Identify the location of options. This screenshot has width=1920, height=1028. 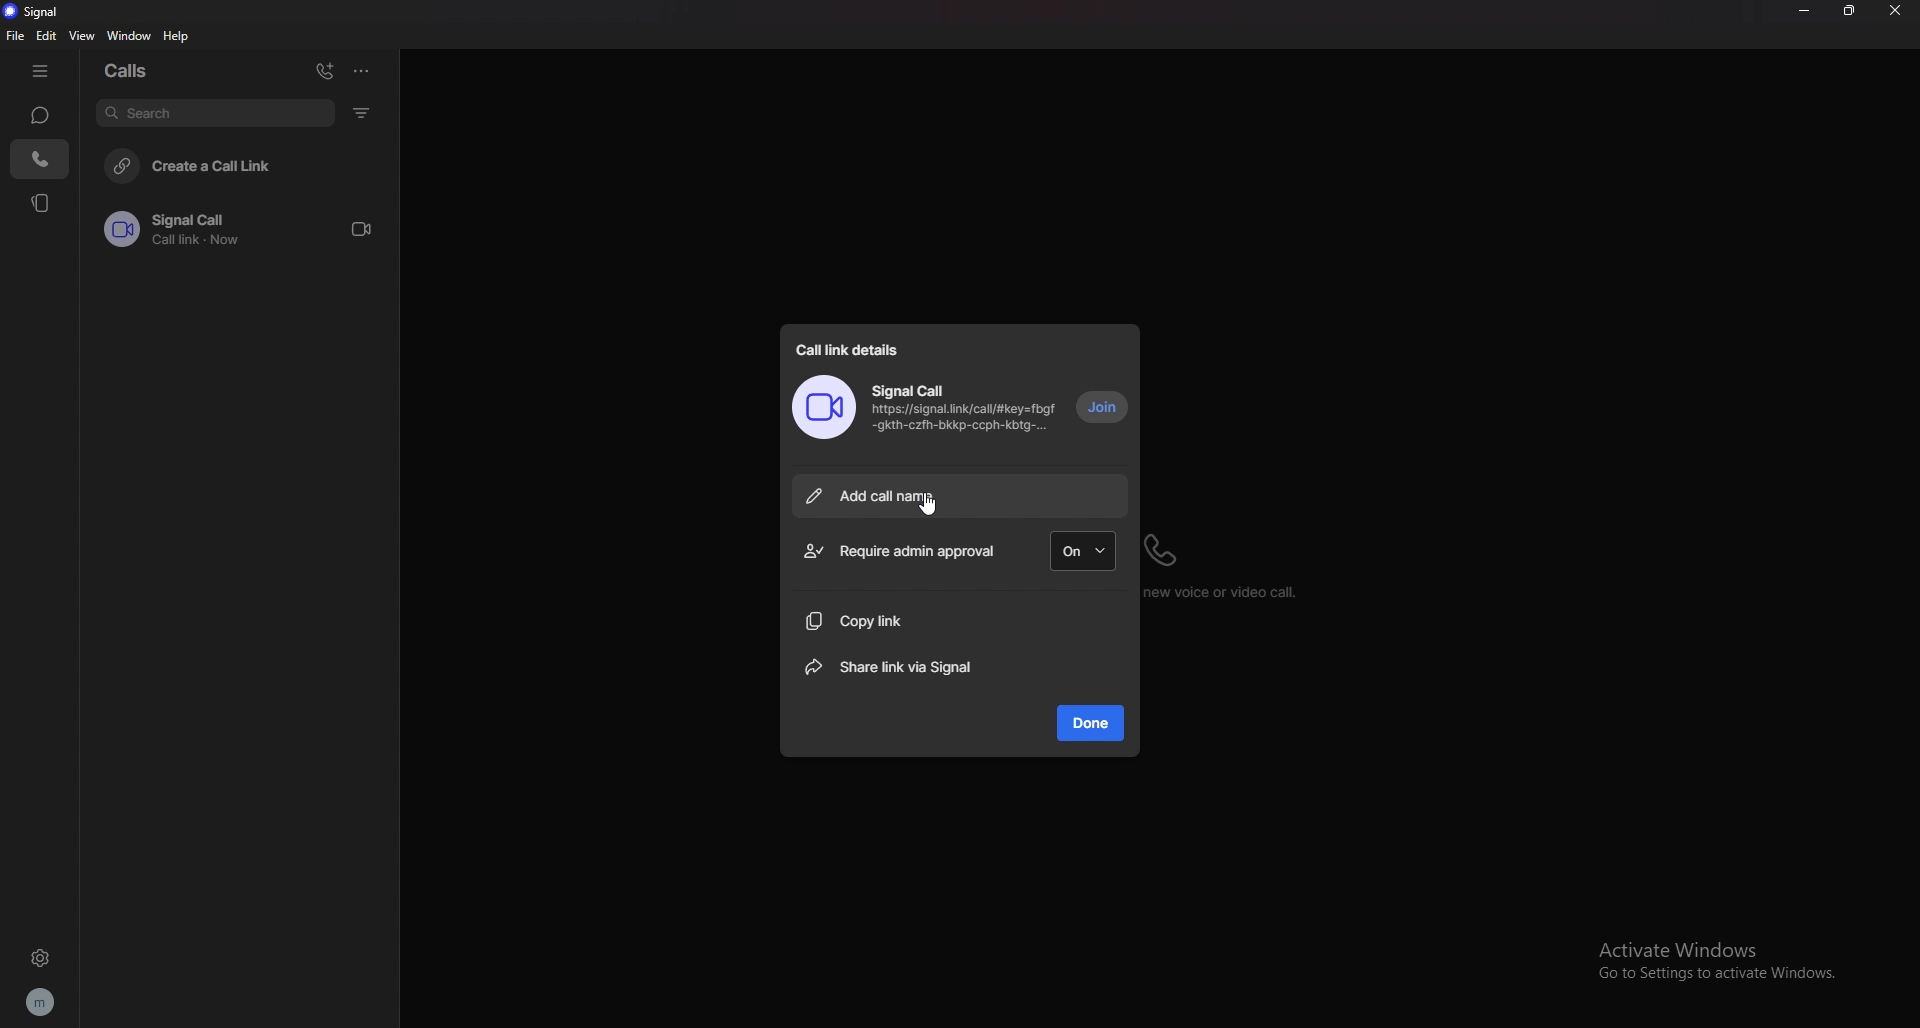
(361, 70).